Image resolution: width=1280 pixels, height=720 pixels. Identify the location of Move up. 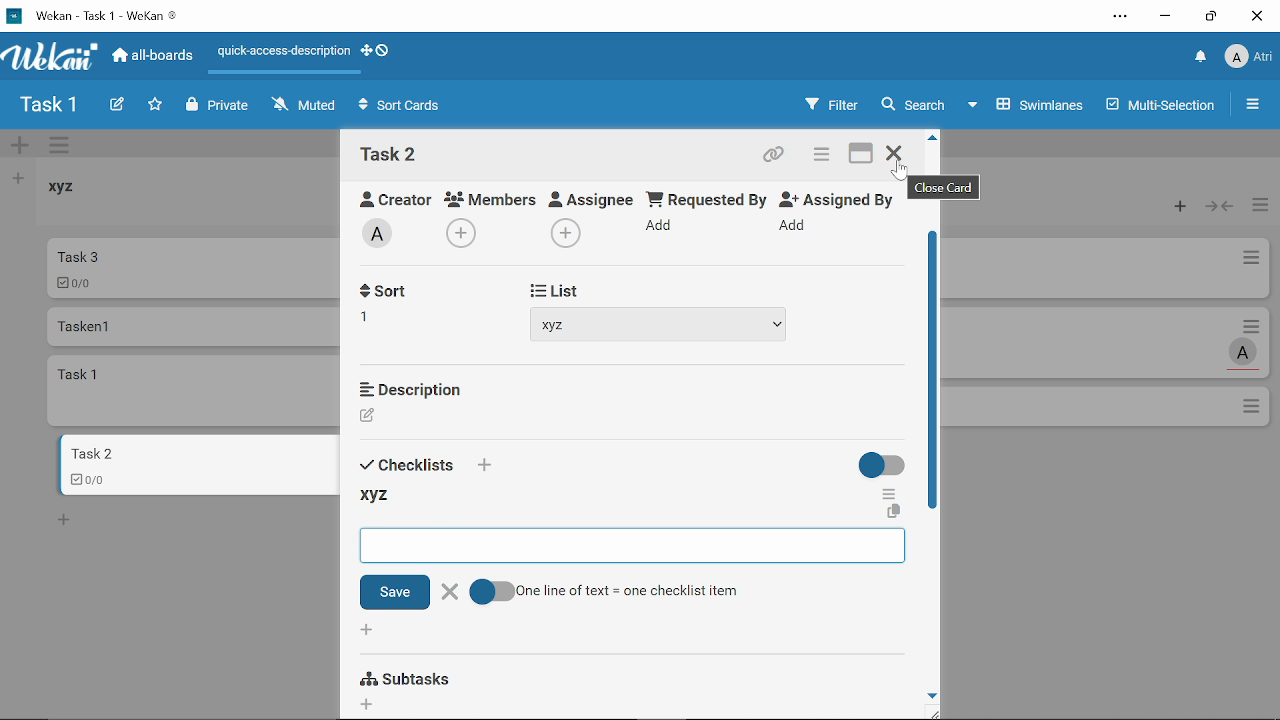
(933, 138).